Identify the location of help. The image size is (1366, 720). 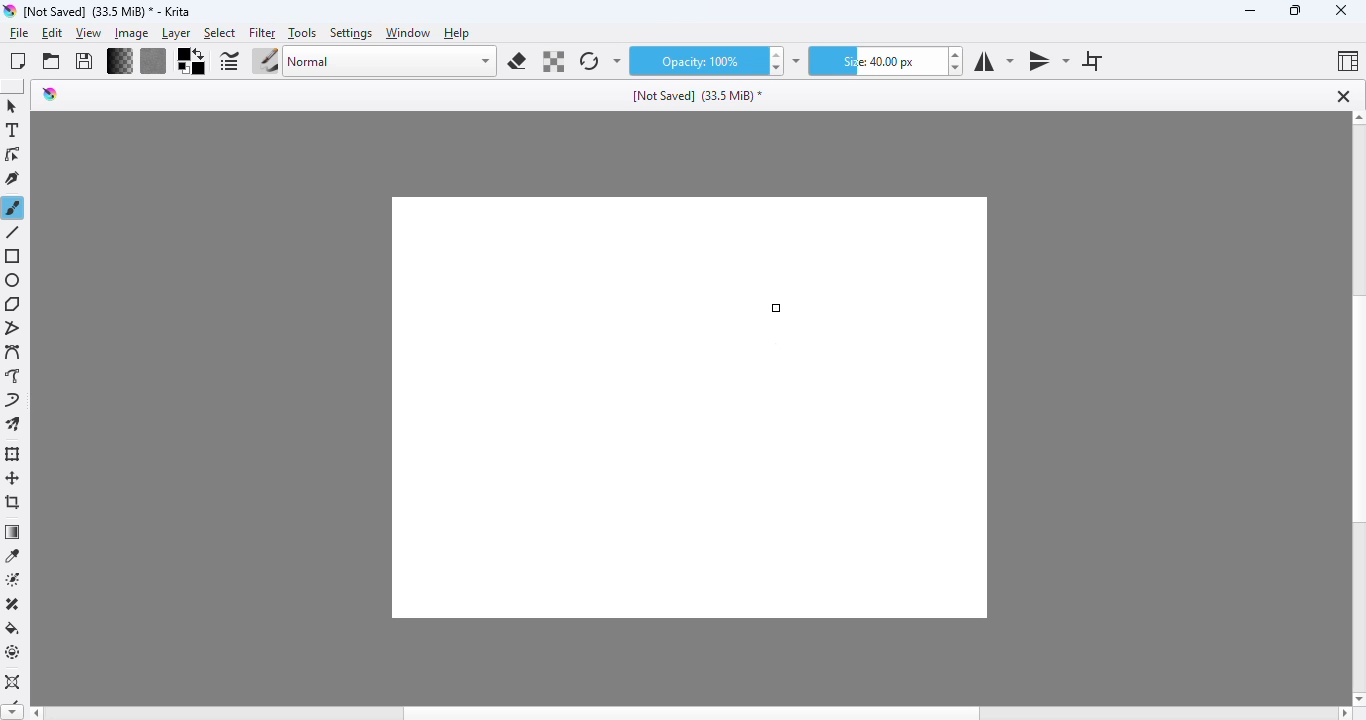
(456, 33).